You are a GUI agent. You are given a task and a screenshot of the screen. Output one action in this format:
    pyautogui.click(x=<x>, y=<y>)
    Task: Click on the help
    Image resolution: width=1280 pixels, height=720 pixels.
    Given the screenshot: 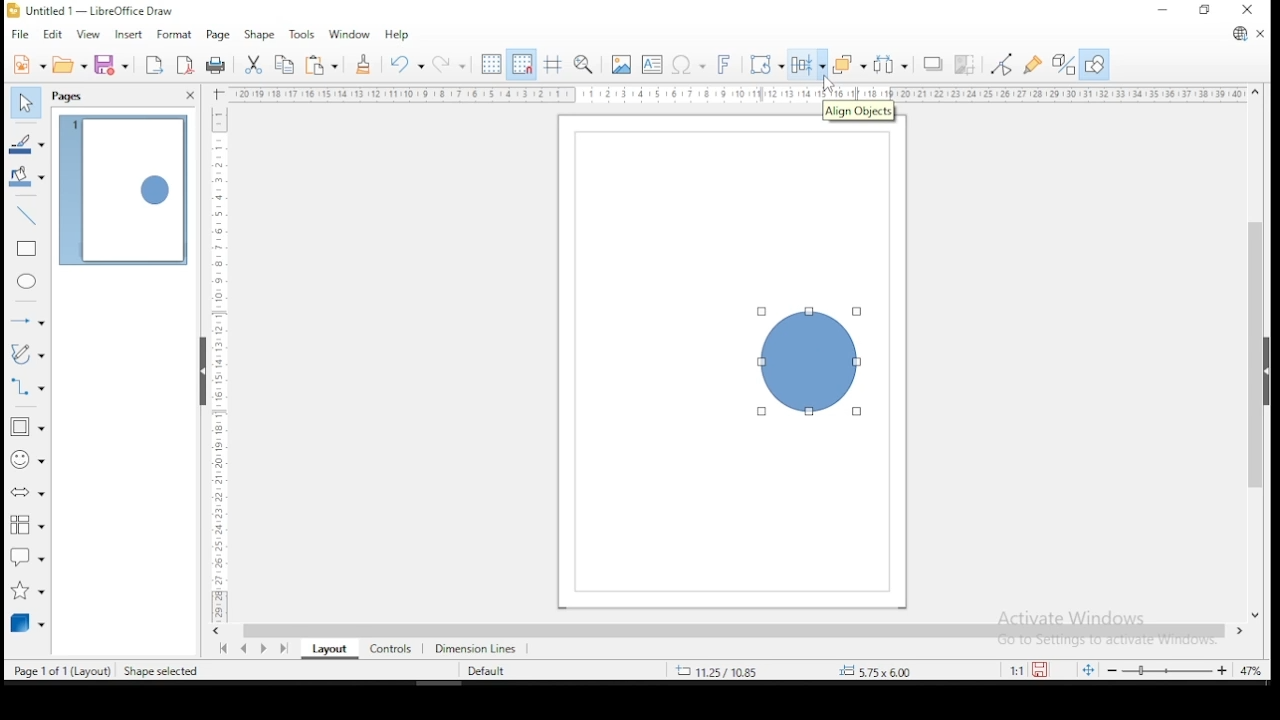 What is the action you would take?
    pyautogui.click(x=398, y=34)
    